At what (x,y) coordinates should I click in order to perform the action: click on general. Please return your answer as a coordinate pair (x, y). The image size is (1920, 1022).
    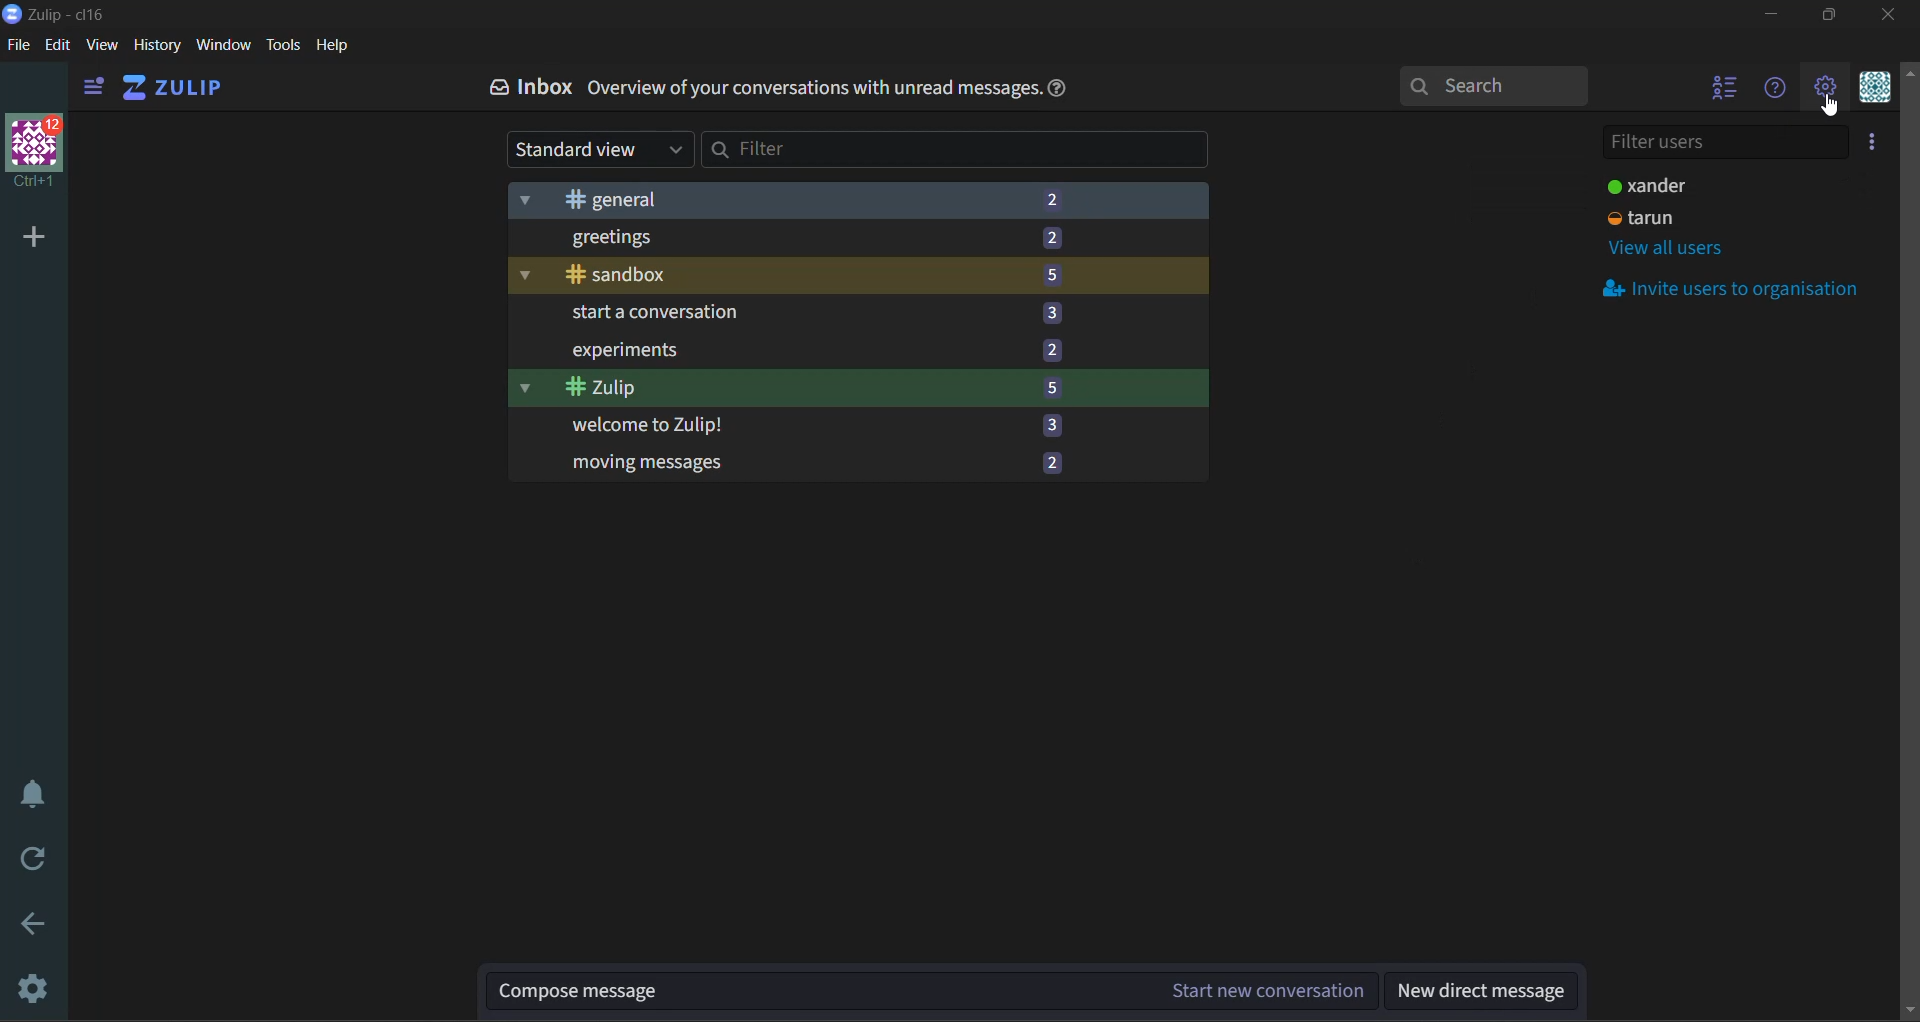
    Looking at the image, I should click on (803, 199).